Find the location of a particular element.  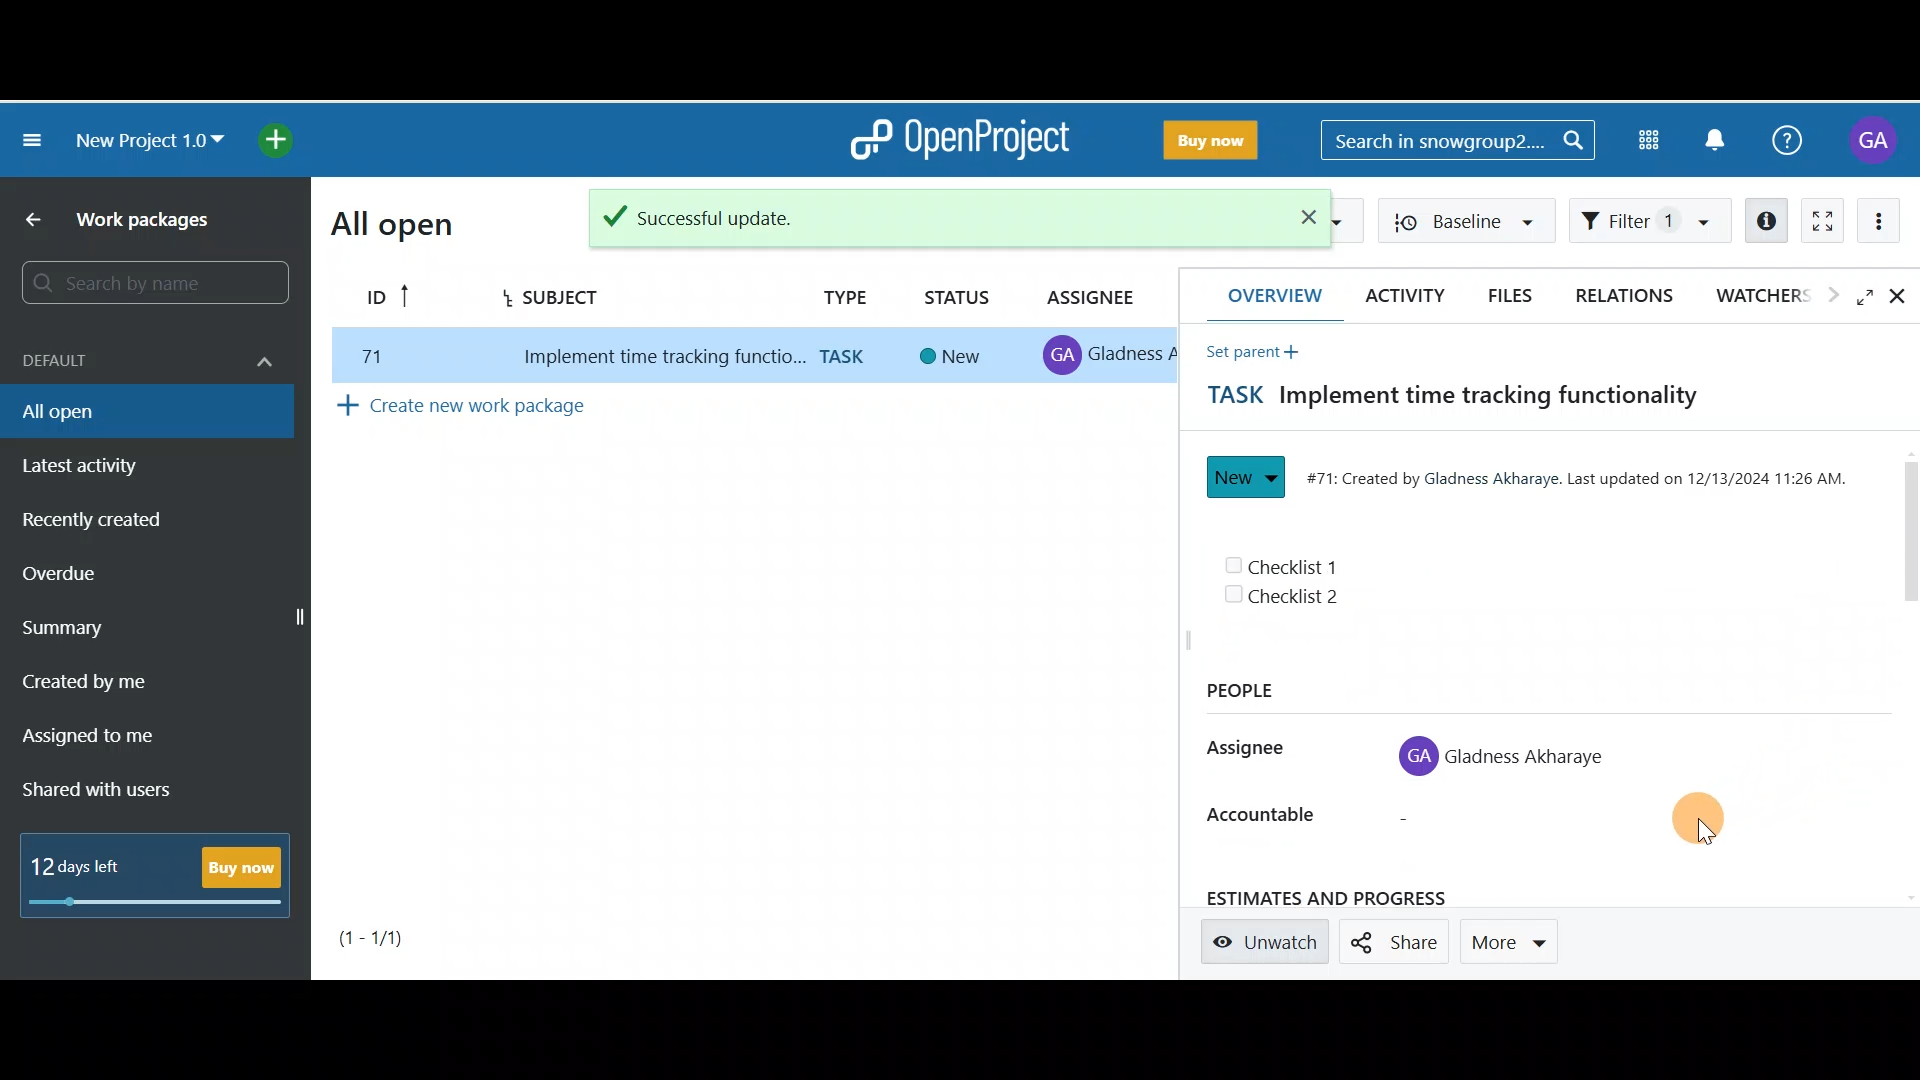

Watchers is located at coordinates (1760, 299).